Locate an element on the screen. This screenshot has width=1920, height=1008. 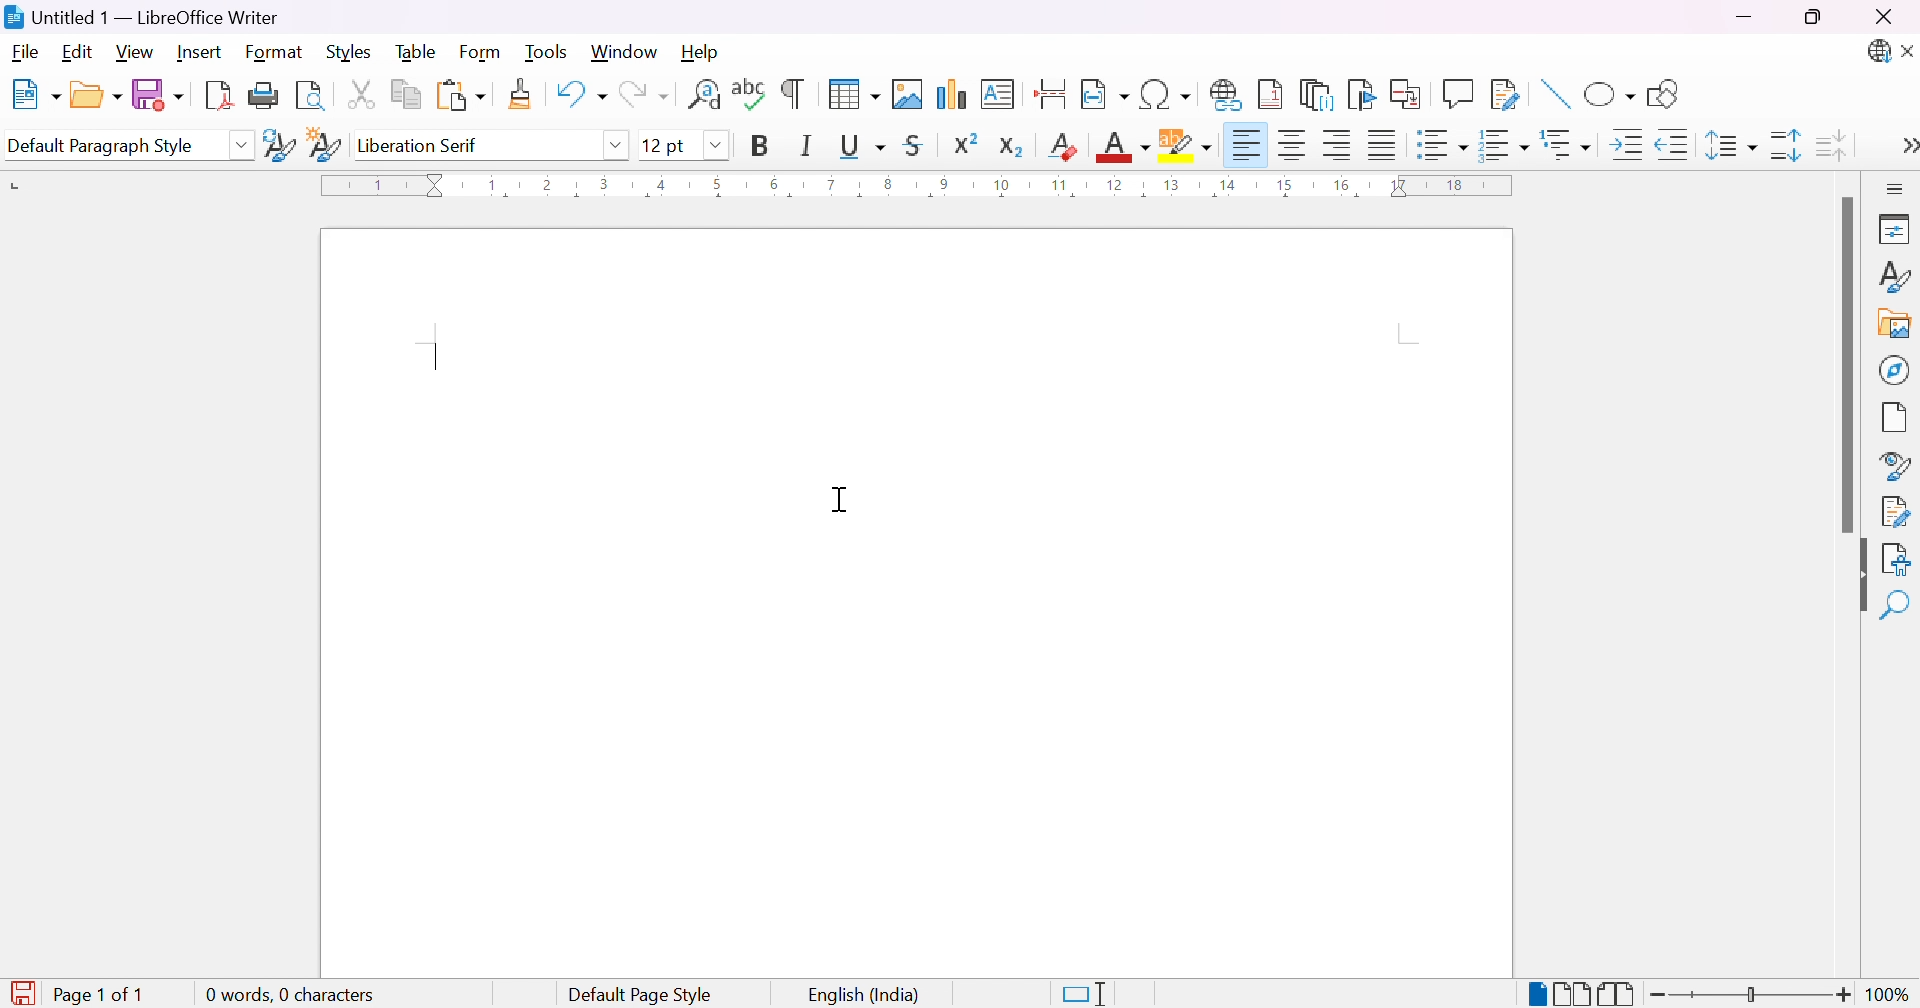
Close is located at coordinates (1908, 53).